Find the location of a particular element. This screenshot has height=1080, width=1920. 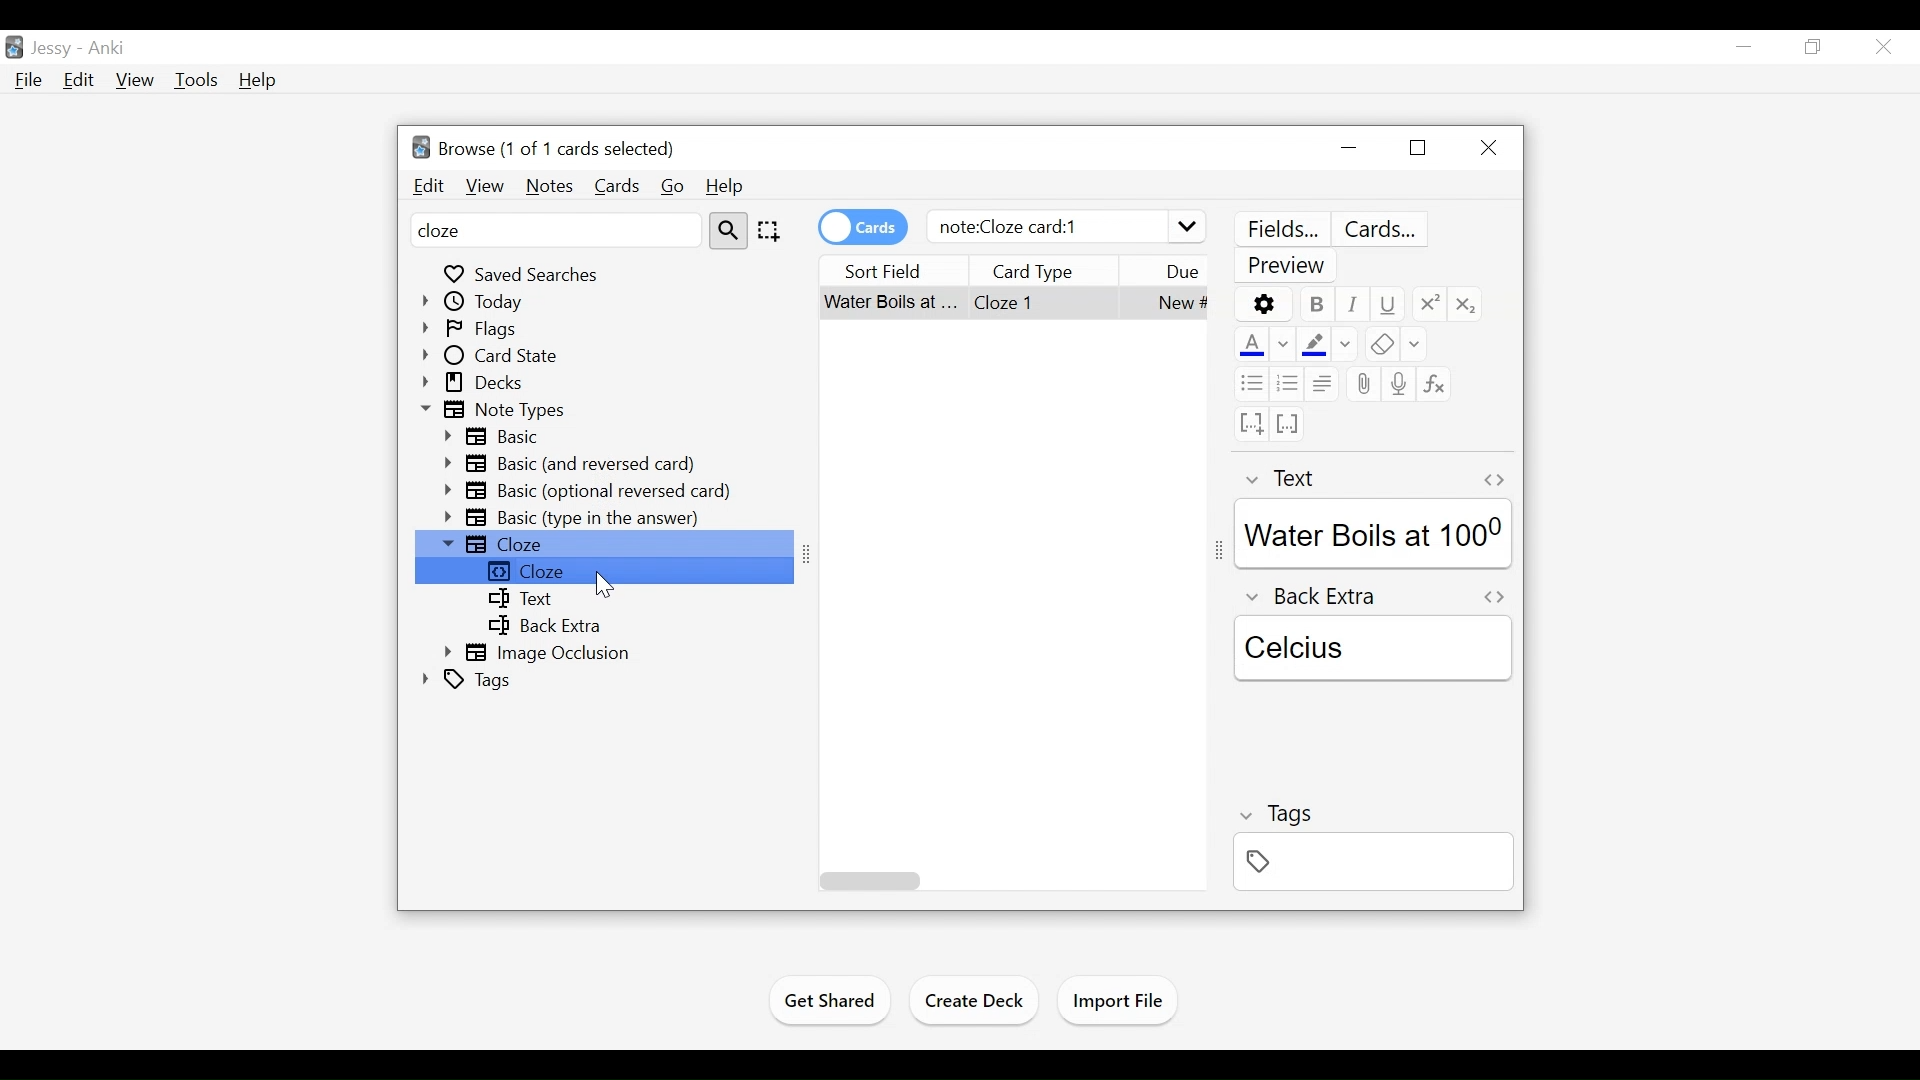

Go is located at coordinates (674, 186).